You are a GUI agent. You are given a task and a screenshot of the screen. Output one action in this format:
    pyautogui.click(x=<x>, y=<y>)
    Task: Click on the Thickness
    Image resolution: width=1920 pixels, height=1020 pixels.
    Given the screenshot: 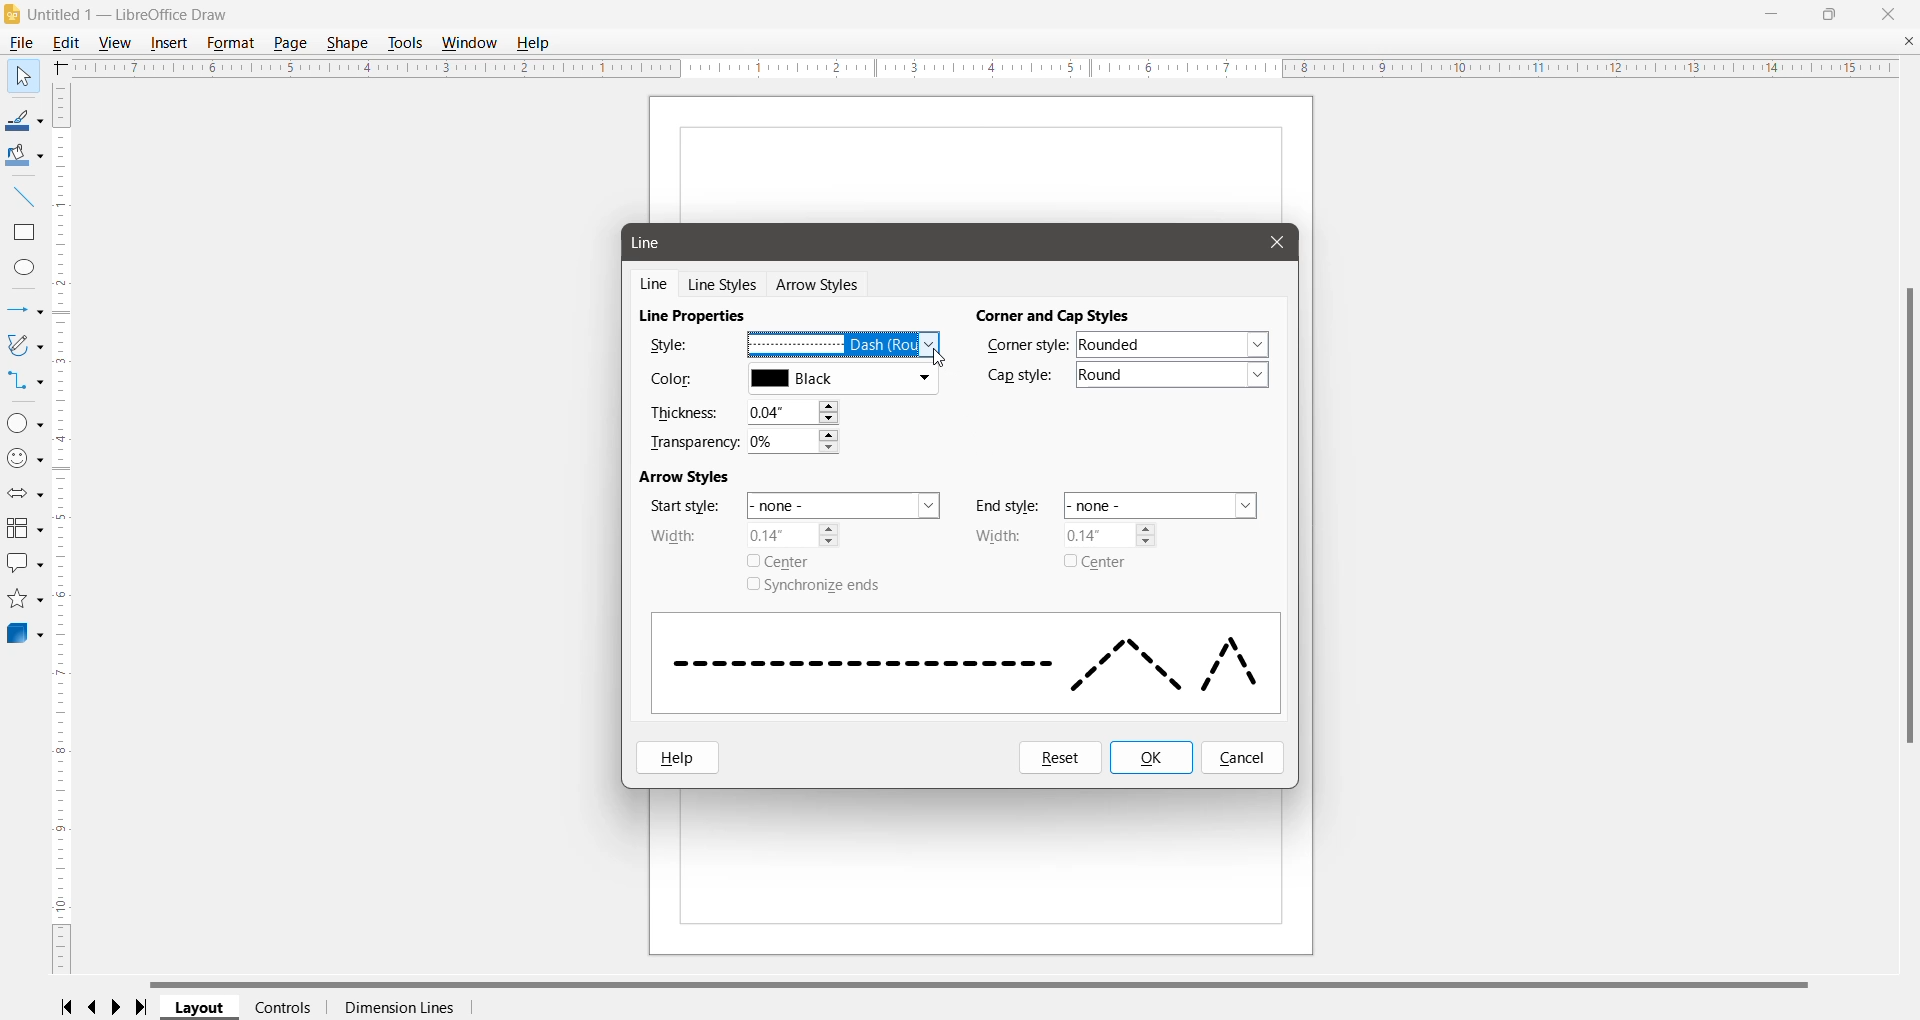 What is the action you would take?
    pyautogui.click(x=689, y=413)
    